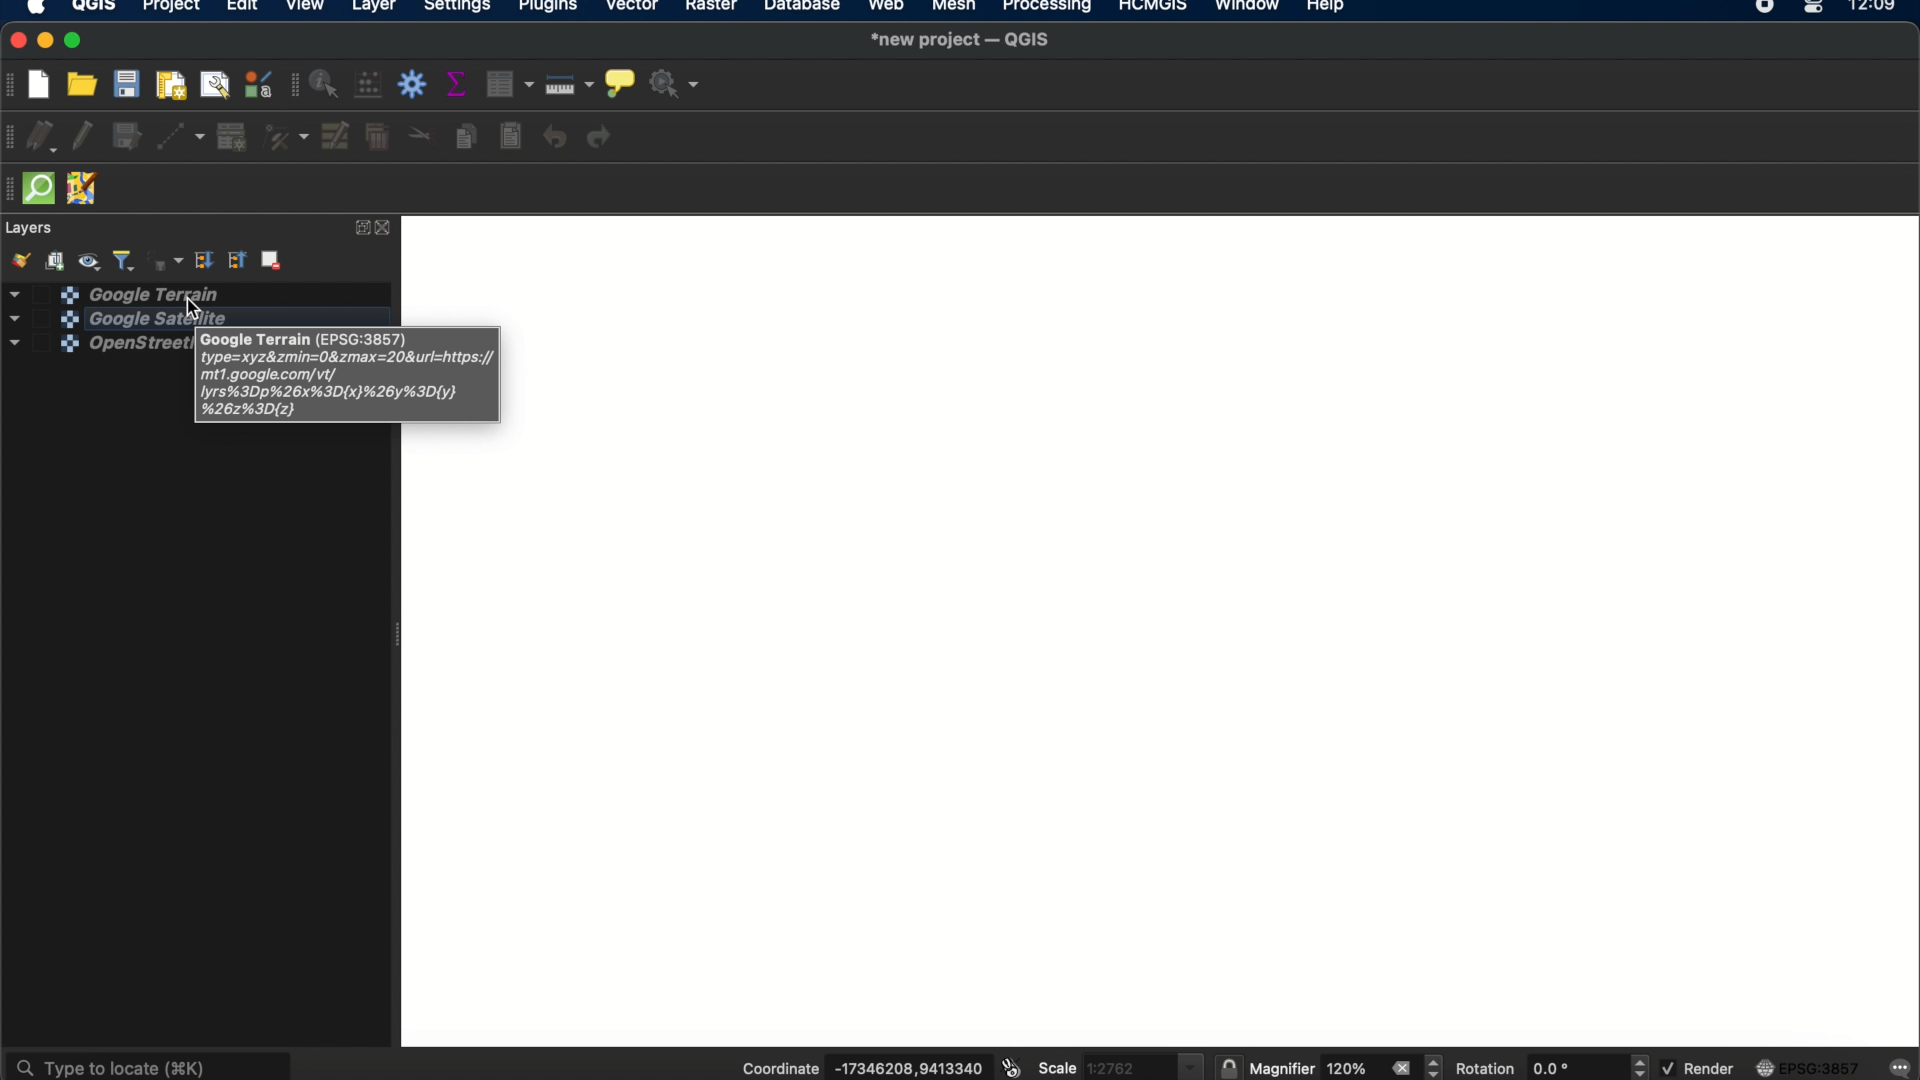 This screenshot has height=1080, width=1920. I want to click on open project, so click(85, 84).